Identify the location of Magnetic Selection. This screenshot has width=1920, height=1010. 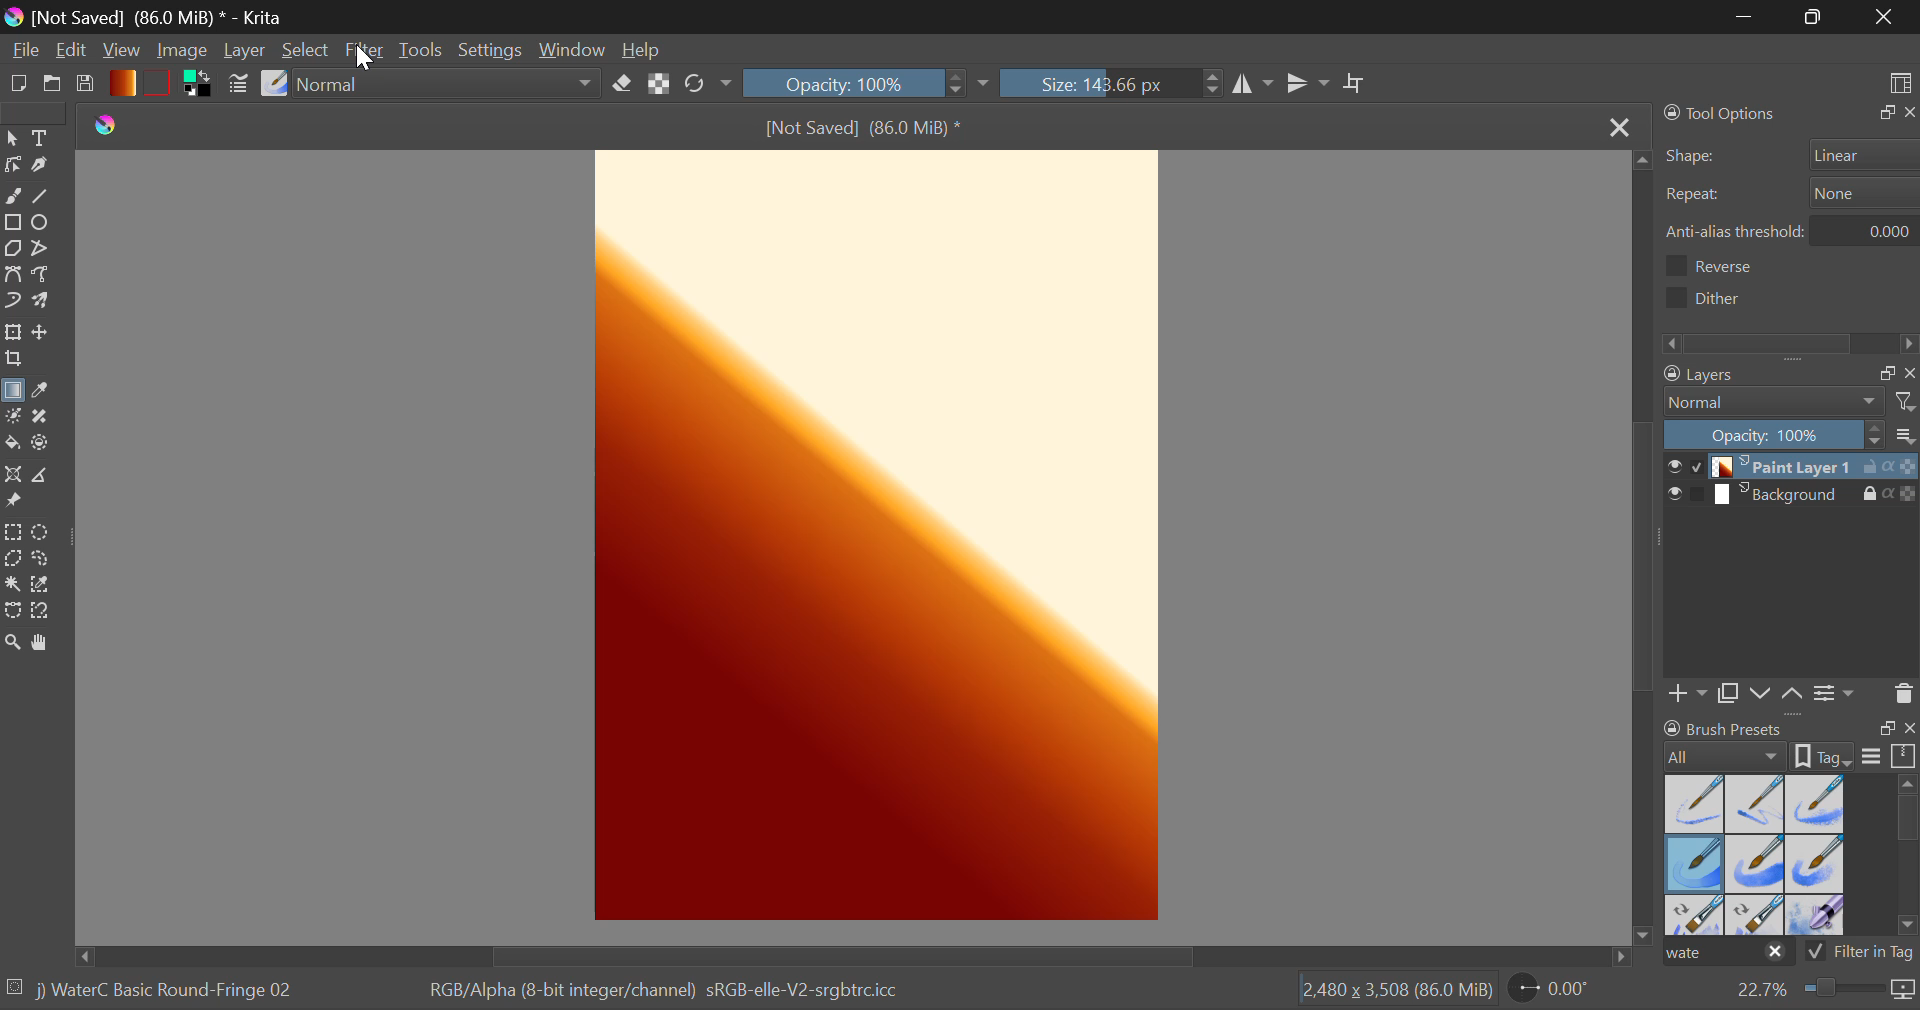
(42, 613).